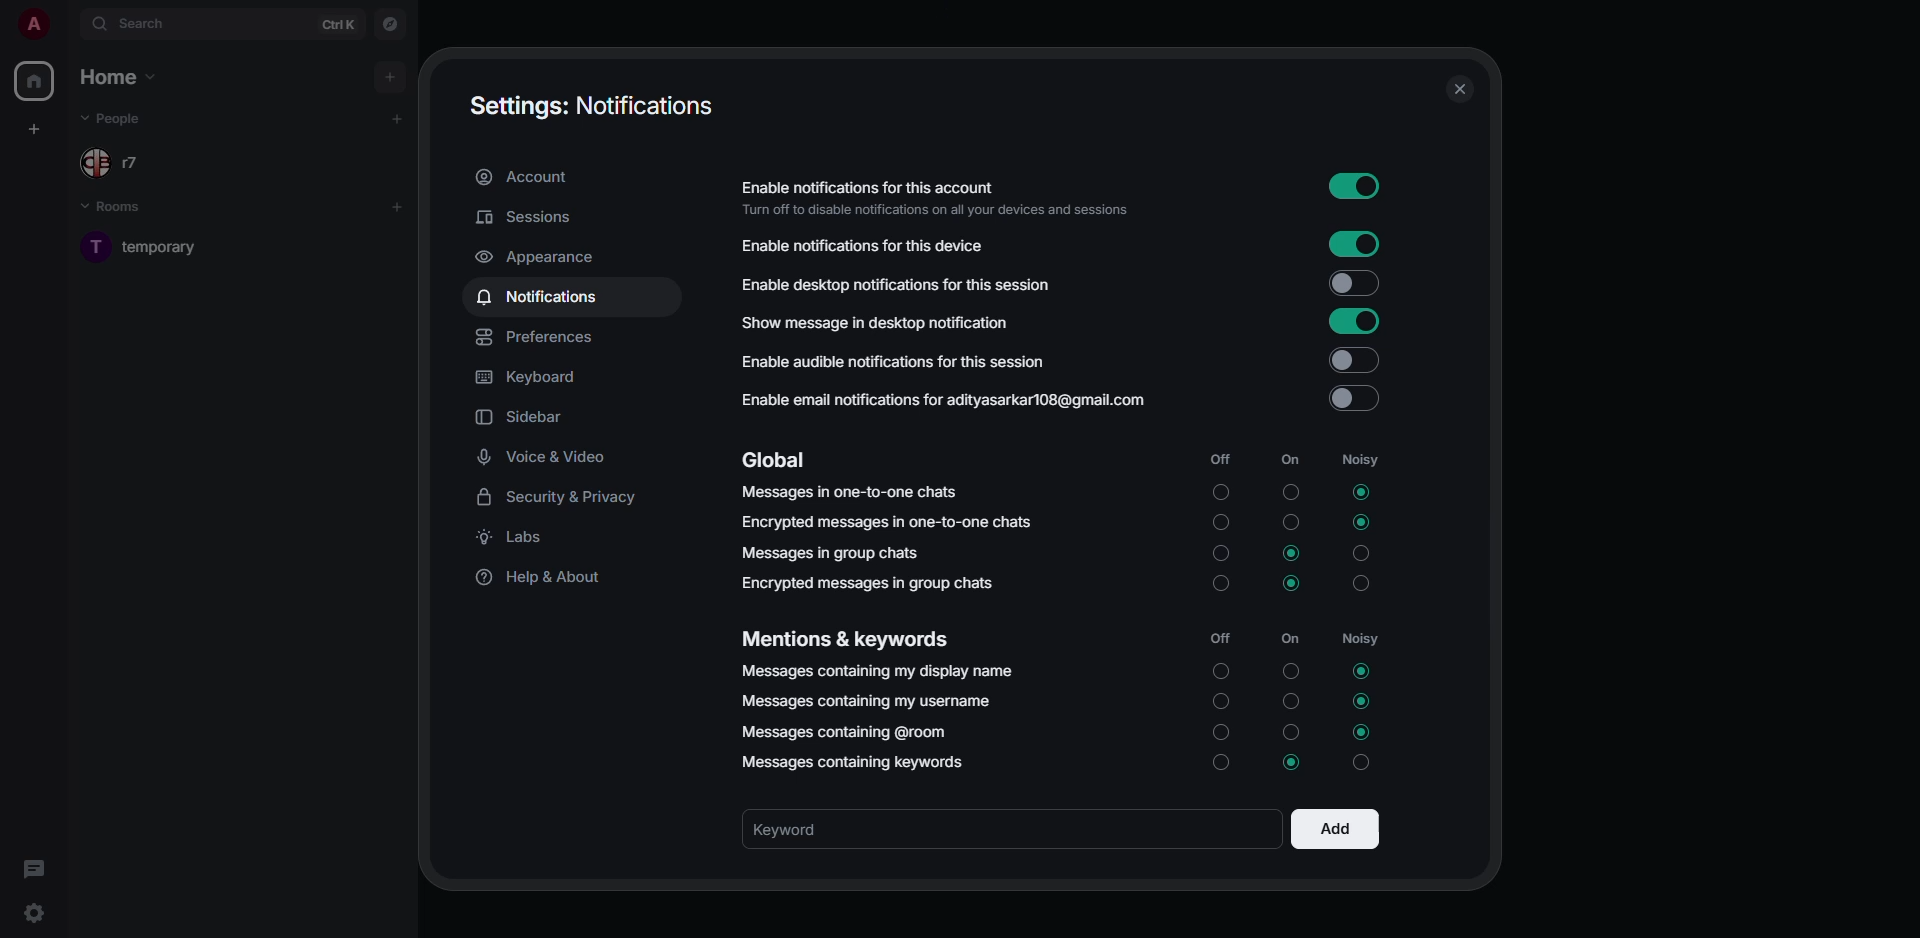 The height and width of the screenshot is (938, 1920). What do you see at coordinates (1360, 523) in the screenshot?
I see `selected` at bounding box center [1360, 523].